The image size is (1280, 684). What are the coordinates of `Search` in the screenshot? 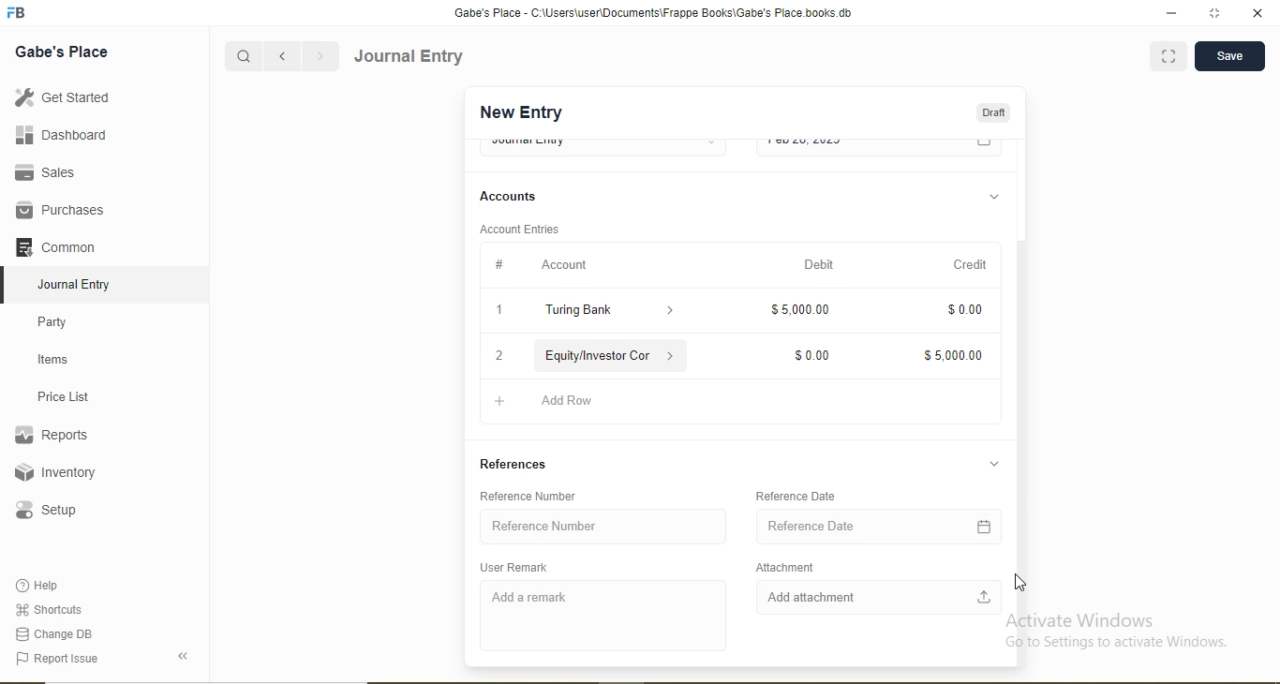 It's located at (242, 57).